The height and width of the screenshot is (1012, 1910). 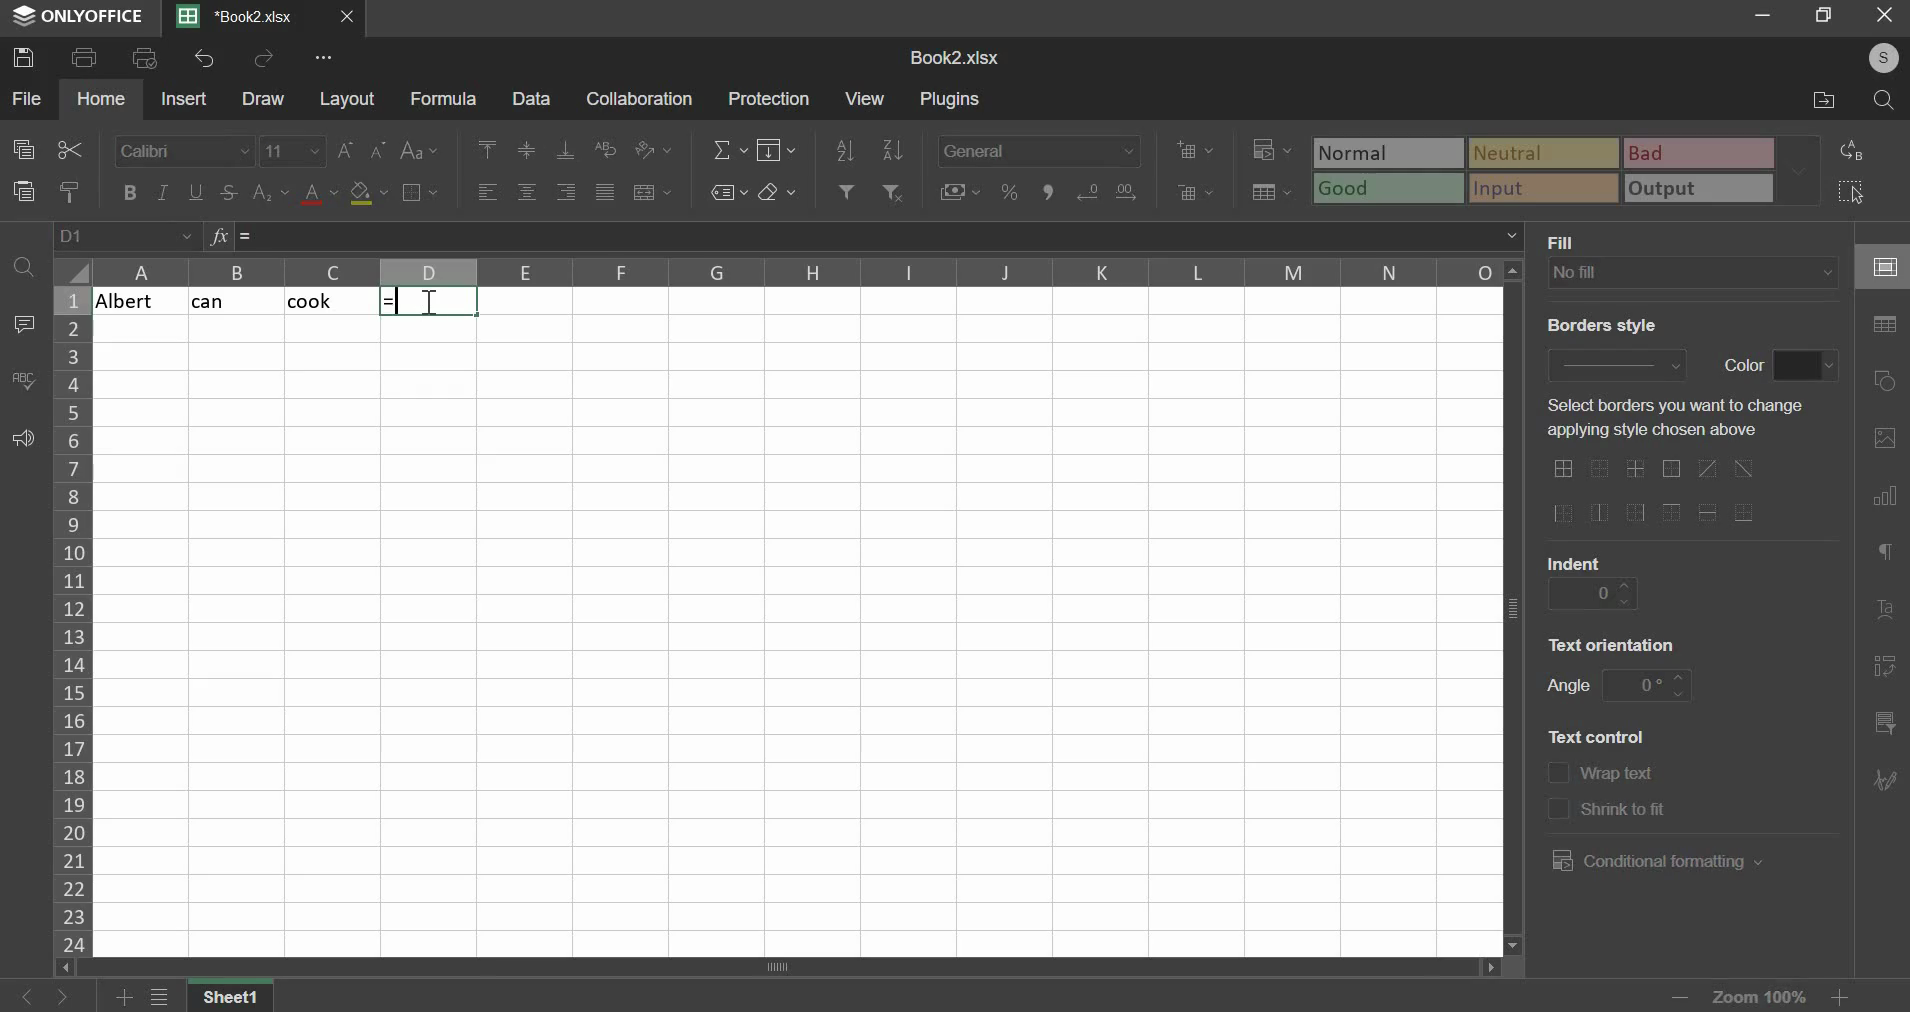 What do you see at coordinates (204, 58) in the screenshot?
I see `undo` at bounding box center [204, 58].